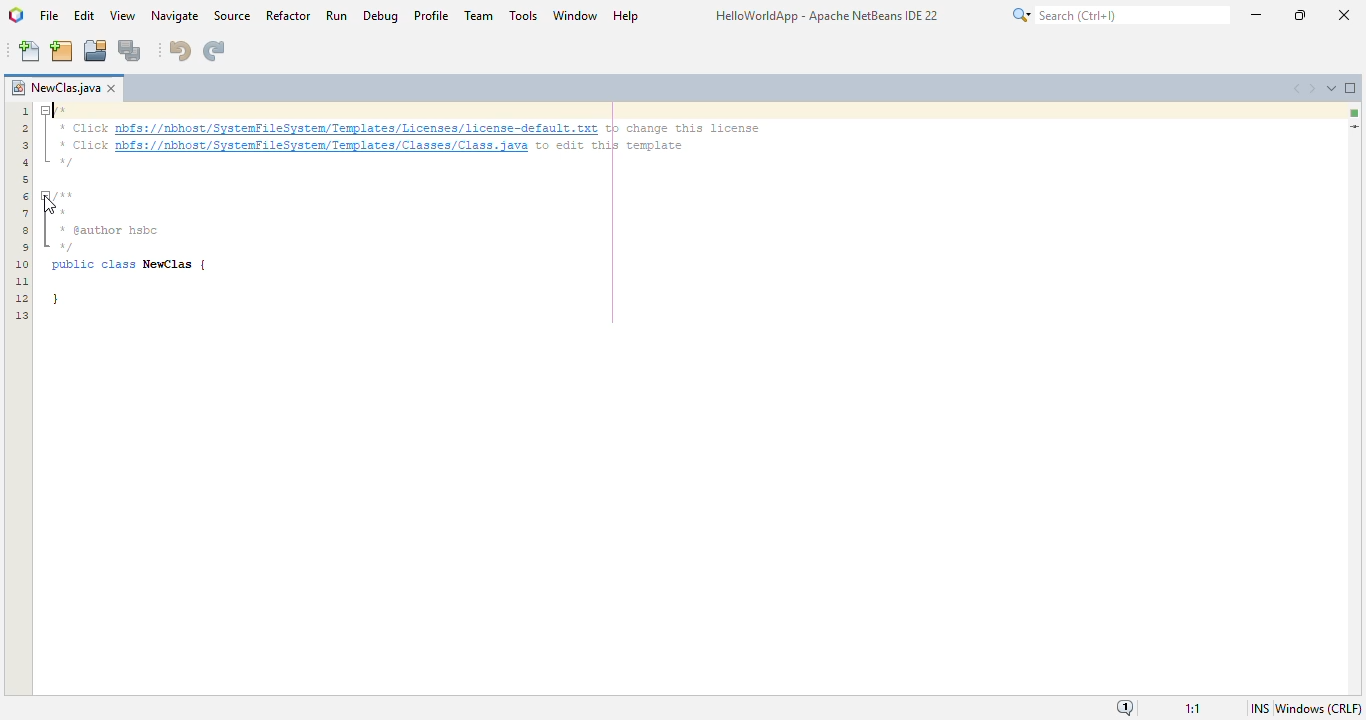 The width and height of the screenshot is (1366, 720). I want to click on undo, so click(180, 51).